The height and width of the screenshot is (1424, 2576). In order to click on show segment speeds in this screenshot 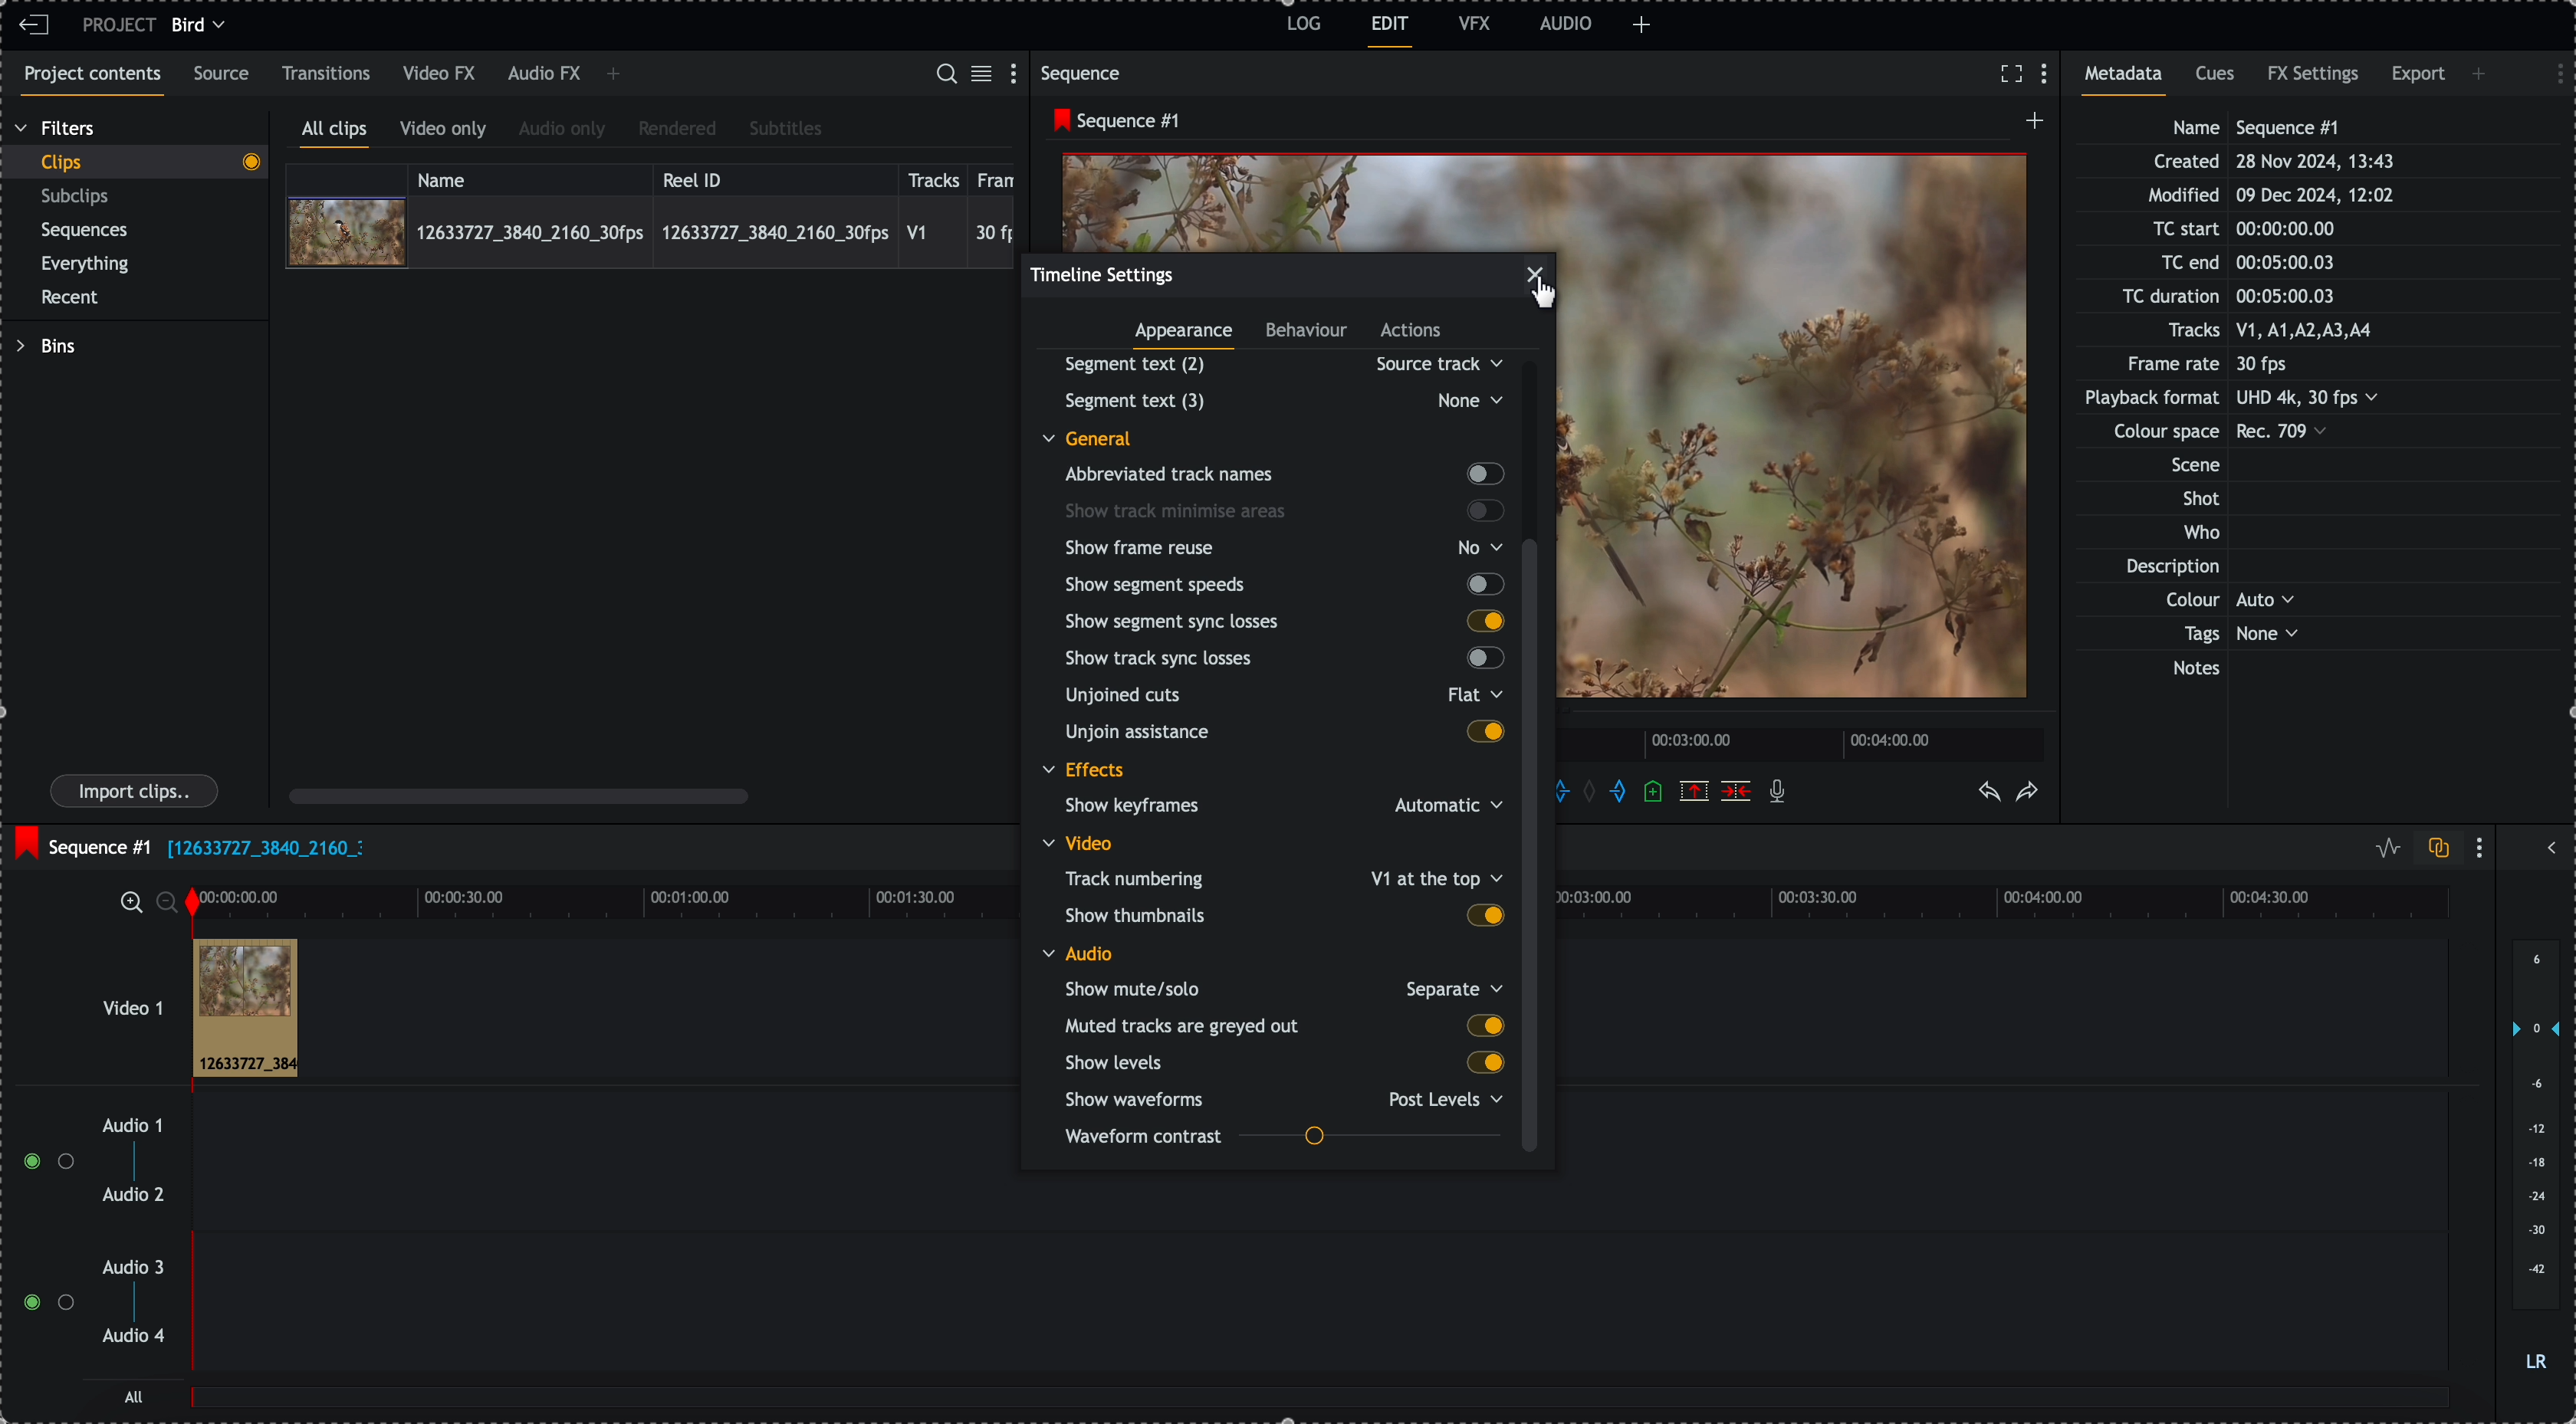, I will do `click(1282, 584)`.